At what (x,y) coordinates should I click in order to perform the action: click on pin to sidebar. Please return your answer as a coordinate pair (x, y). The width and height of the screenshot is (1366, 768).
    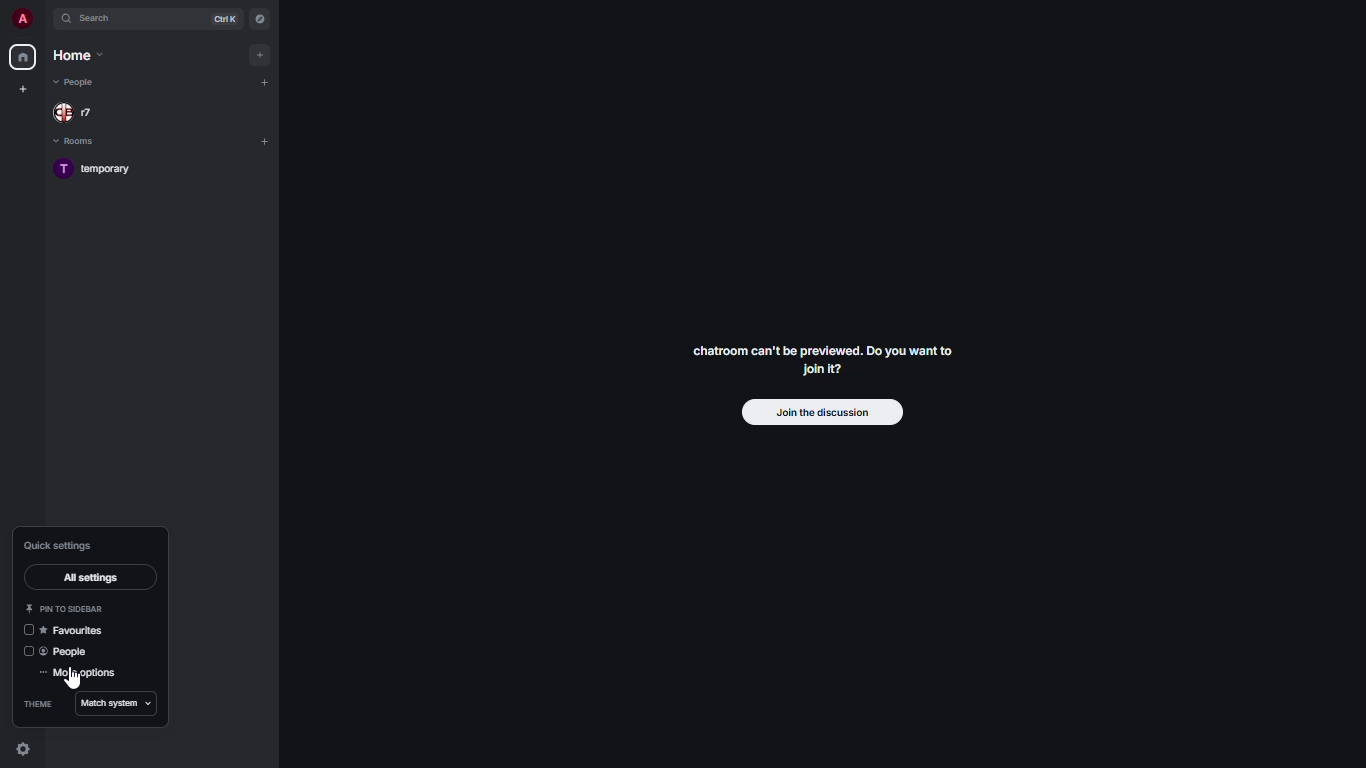
    Looking at the image, I should click on (67, 606).